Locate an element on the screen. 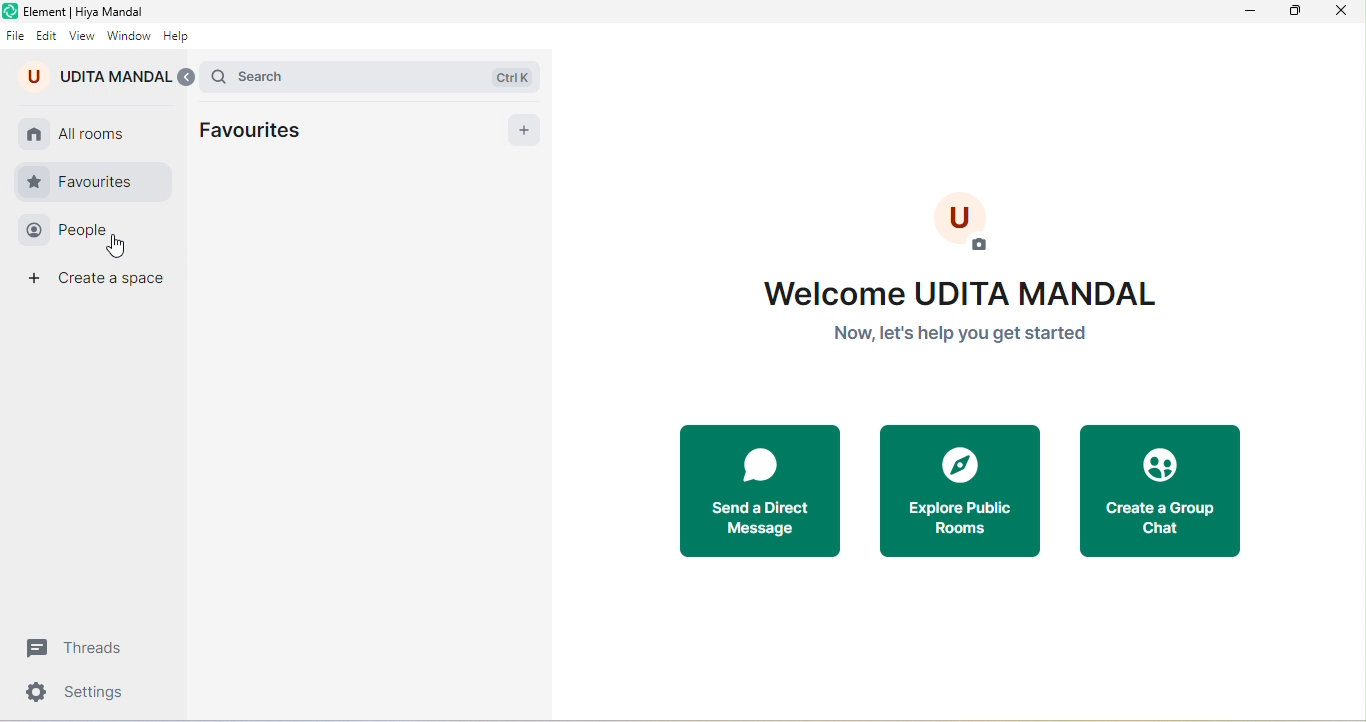  view is located at coordinates (81, 34).